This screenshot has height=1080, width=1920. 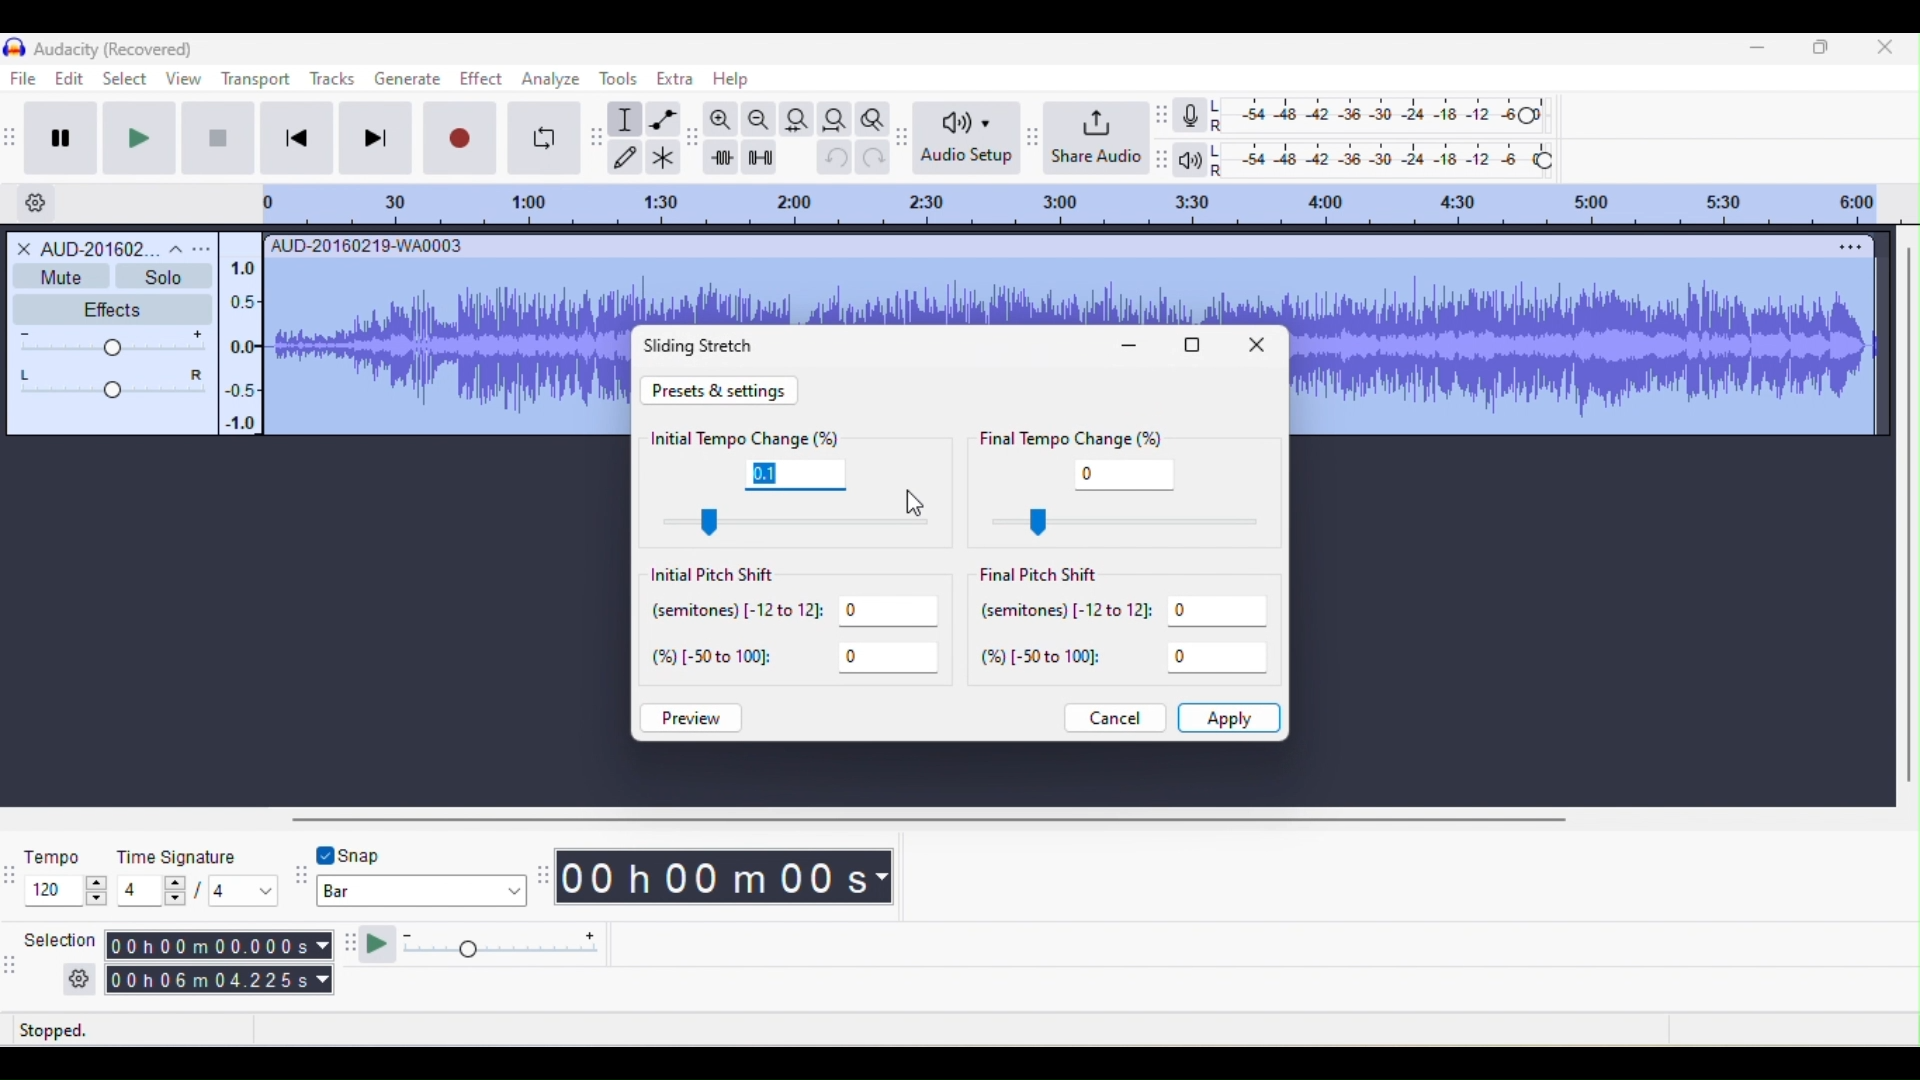 I want to click on final tempo change, so click(x=1086, y=438).